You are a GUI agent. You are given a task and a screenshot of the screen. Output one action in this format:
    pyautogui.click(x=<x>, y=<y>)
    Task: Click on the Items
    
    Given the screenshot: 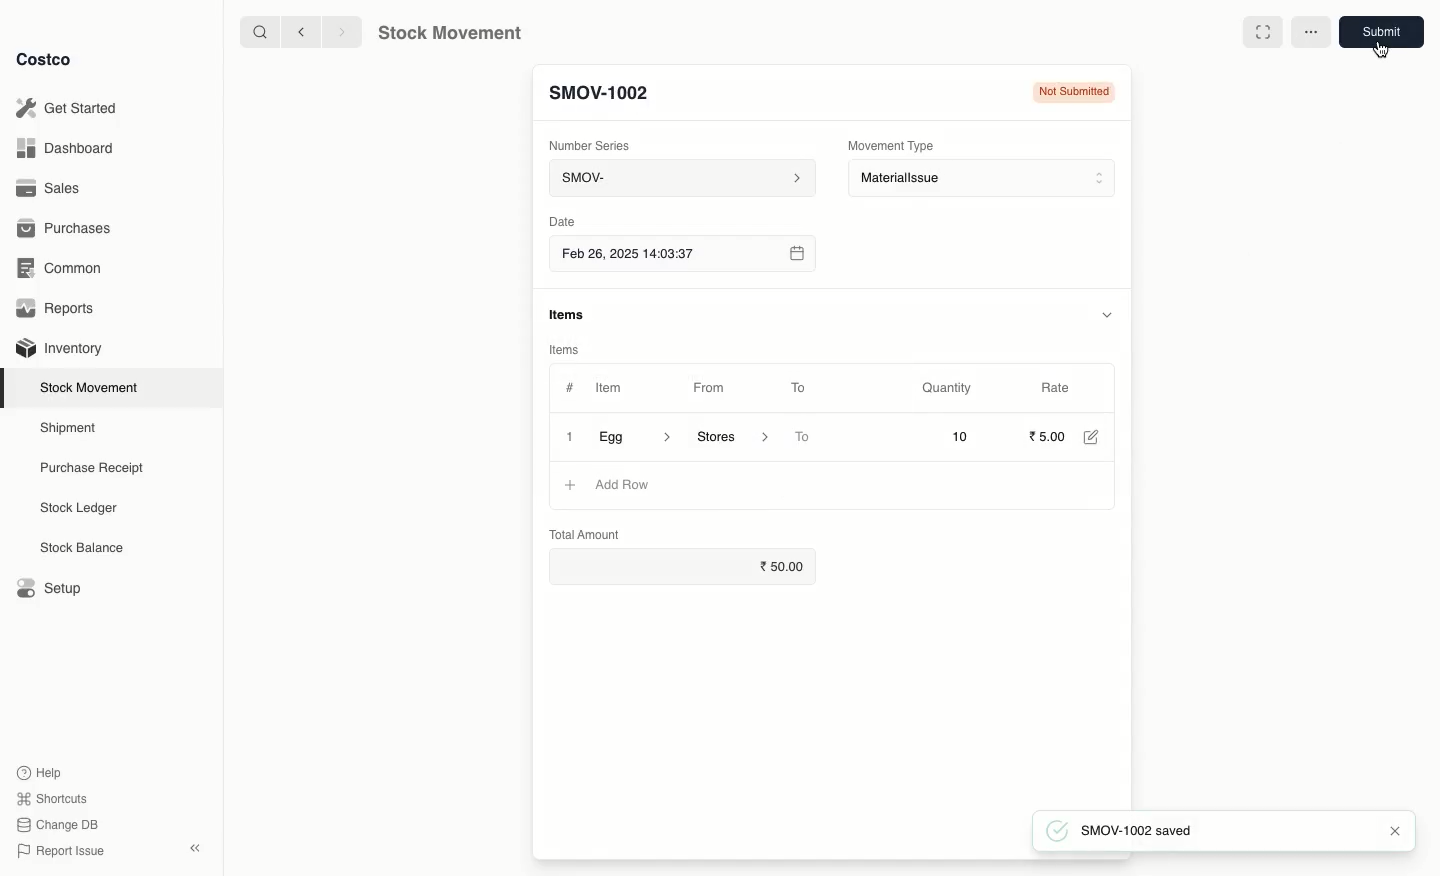 What is the action you would take?
    pyautogui.click(x=562, y=349)
    